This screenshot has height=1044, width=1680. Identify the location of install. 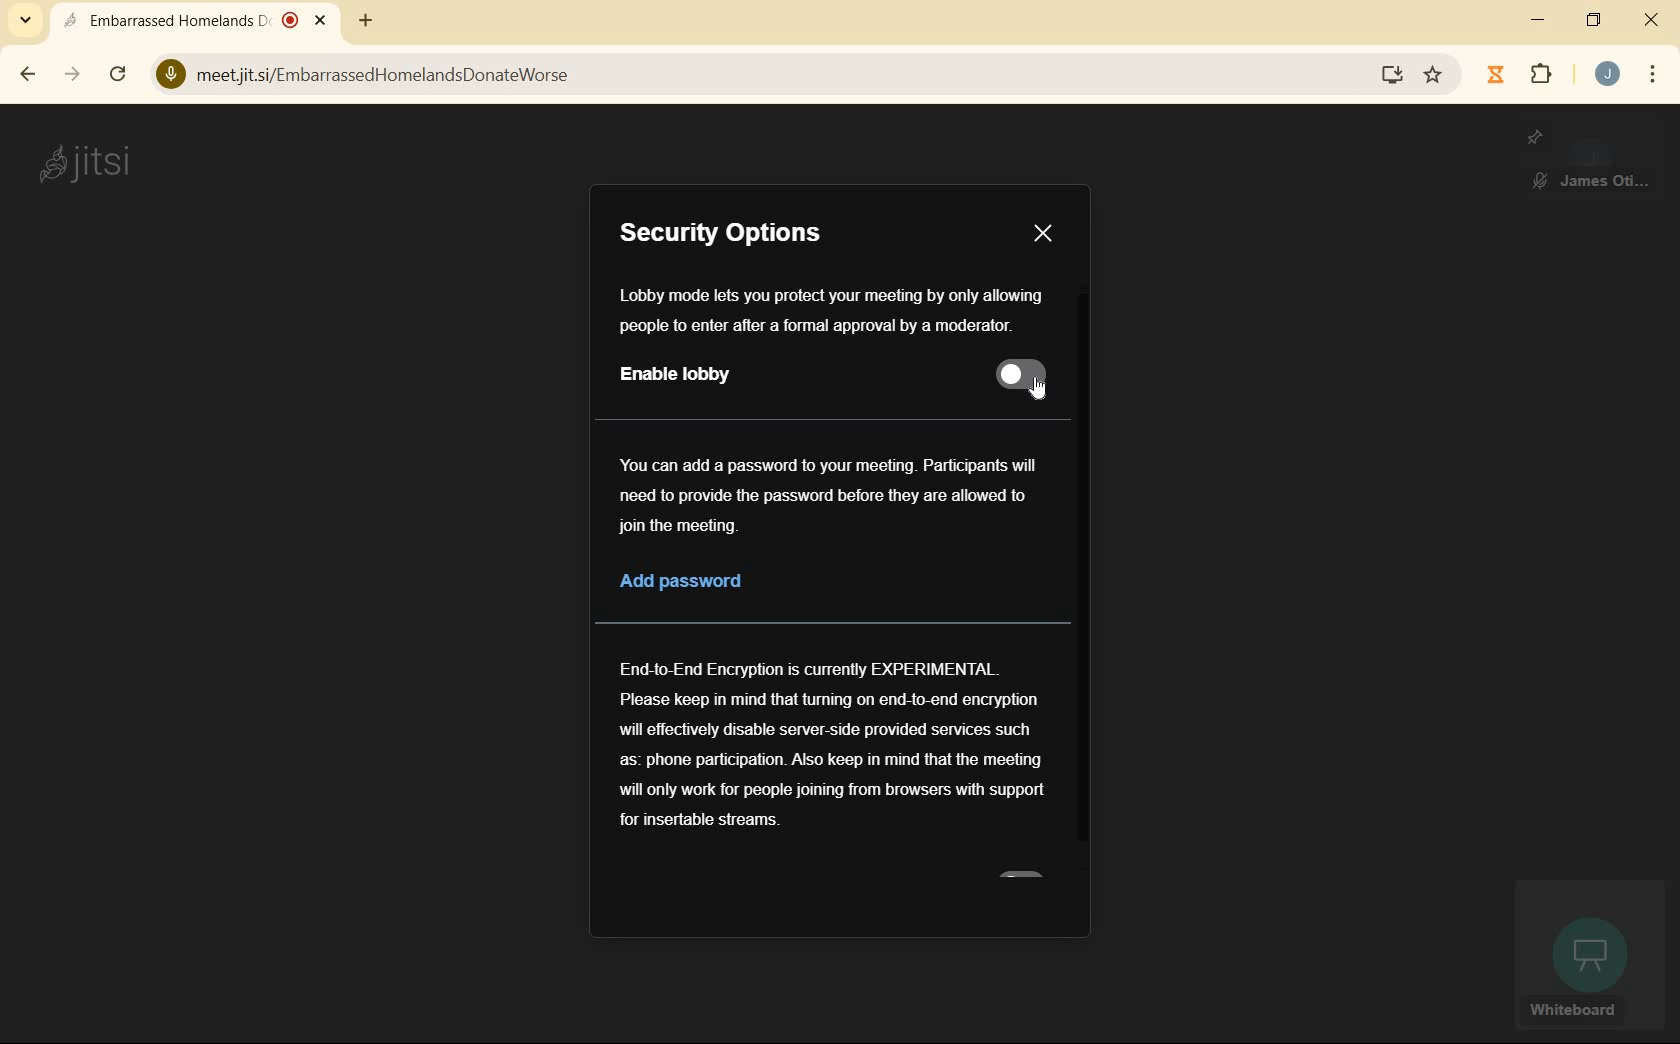
(1393, 75).